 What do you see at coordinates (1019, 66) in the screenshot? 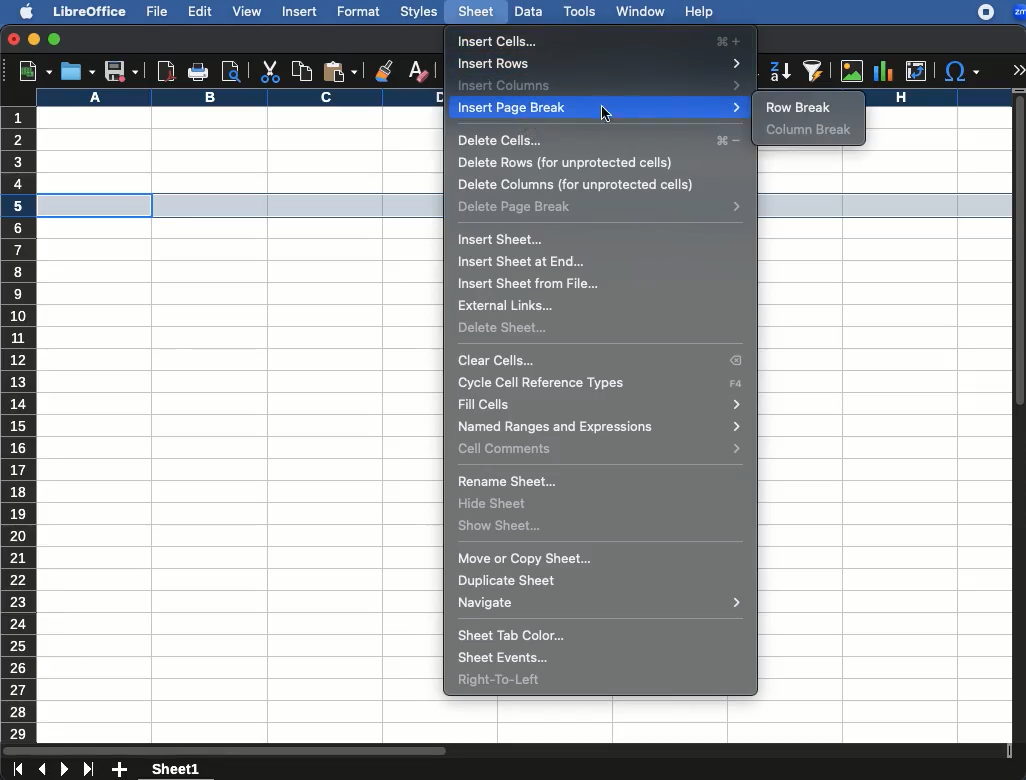
I see `expand` at bounding box center [1019, 66].